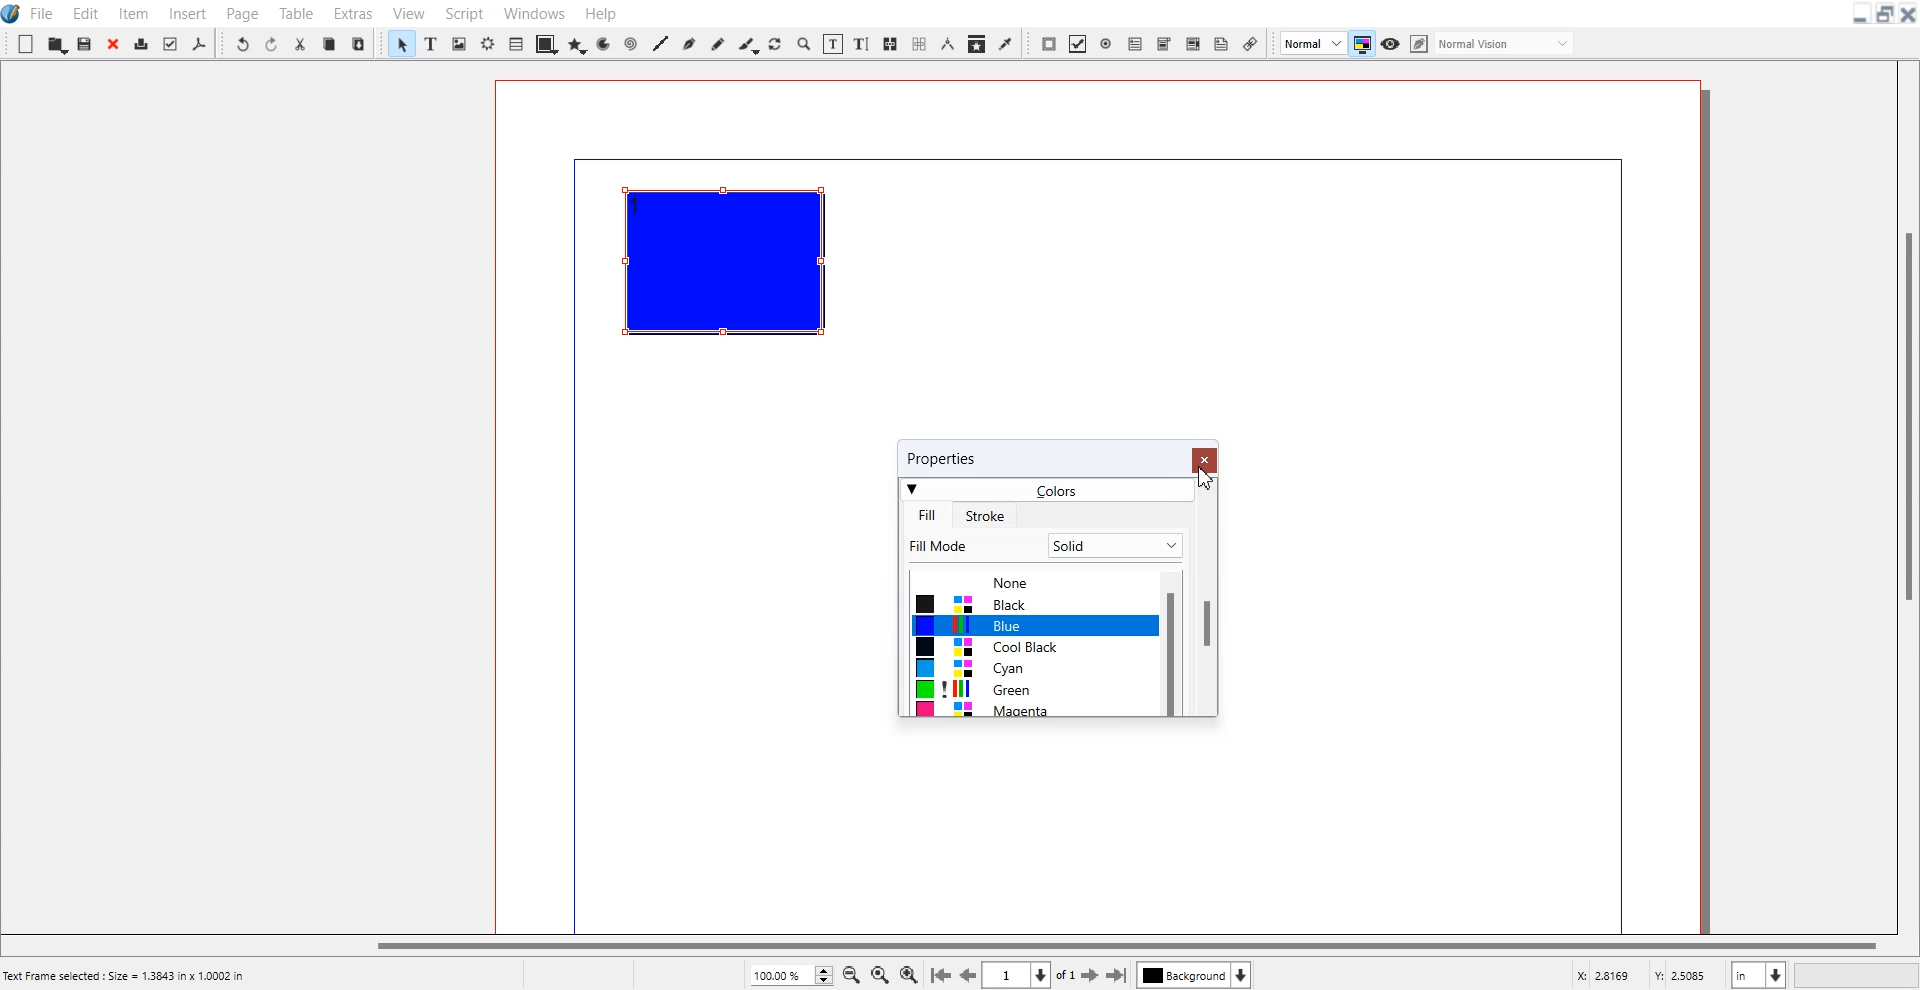 The height and width of the screenshot is (990, 1920). What do you see at coordinates (1361, 43) in the screenshot?
I see `Toggler mode` at bounding box center [1361, 43].